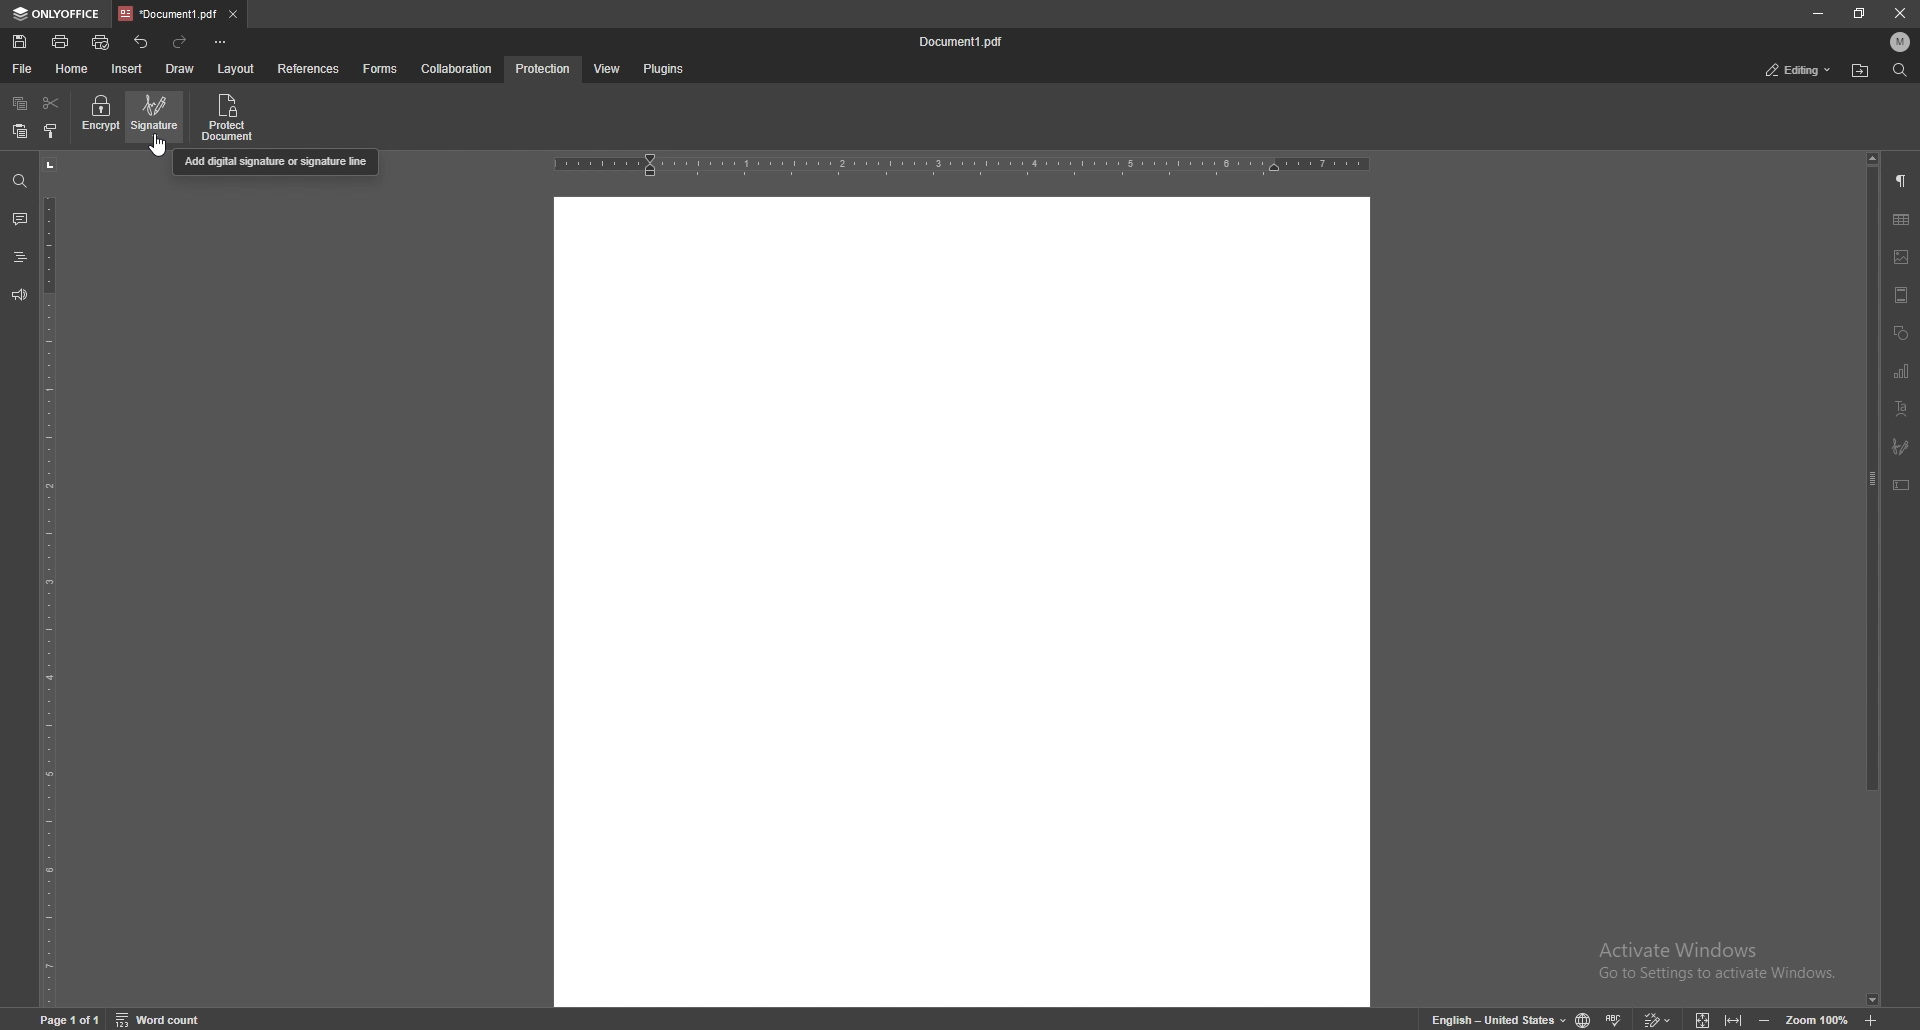 Image resolution: width=1920 pixels, height=1030 pixels. What do you see at coordinates (62, 41) in the screenshot?
I see `print` at bounding box center [62, 41].